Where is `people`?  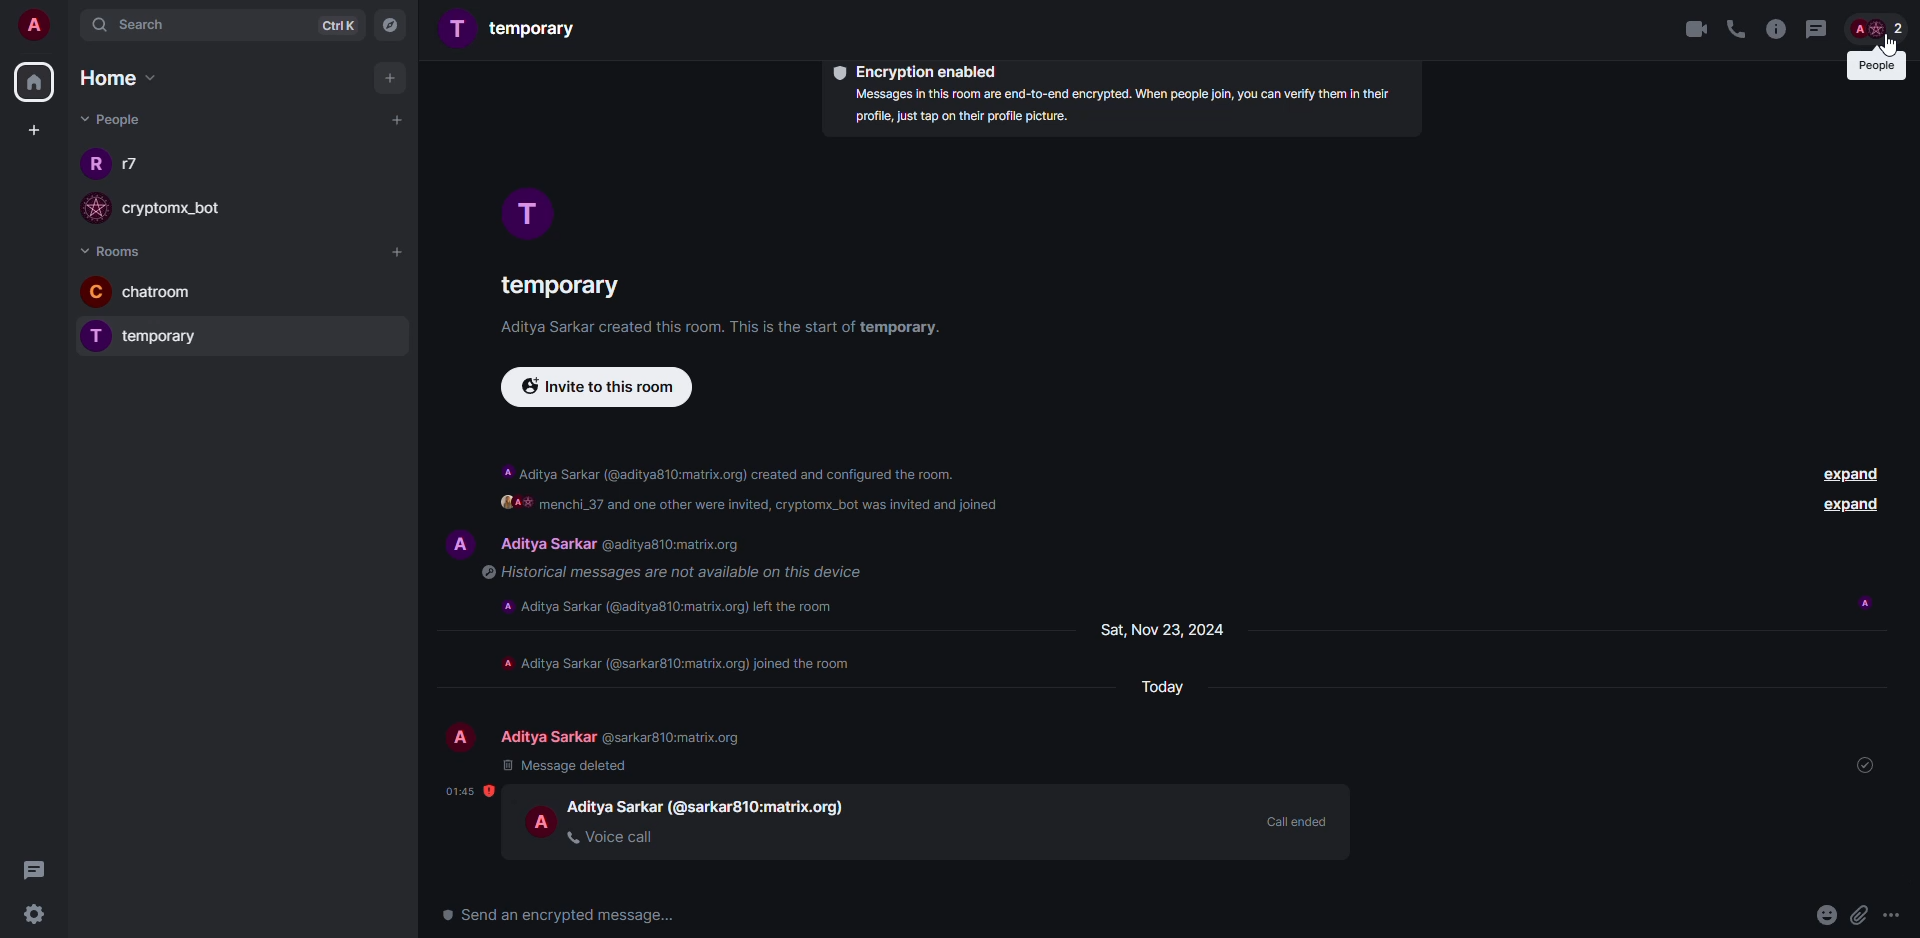 people is located at coordinates (136, 165).